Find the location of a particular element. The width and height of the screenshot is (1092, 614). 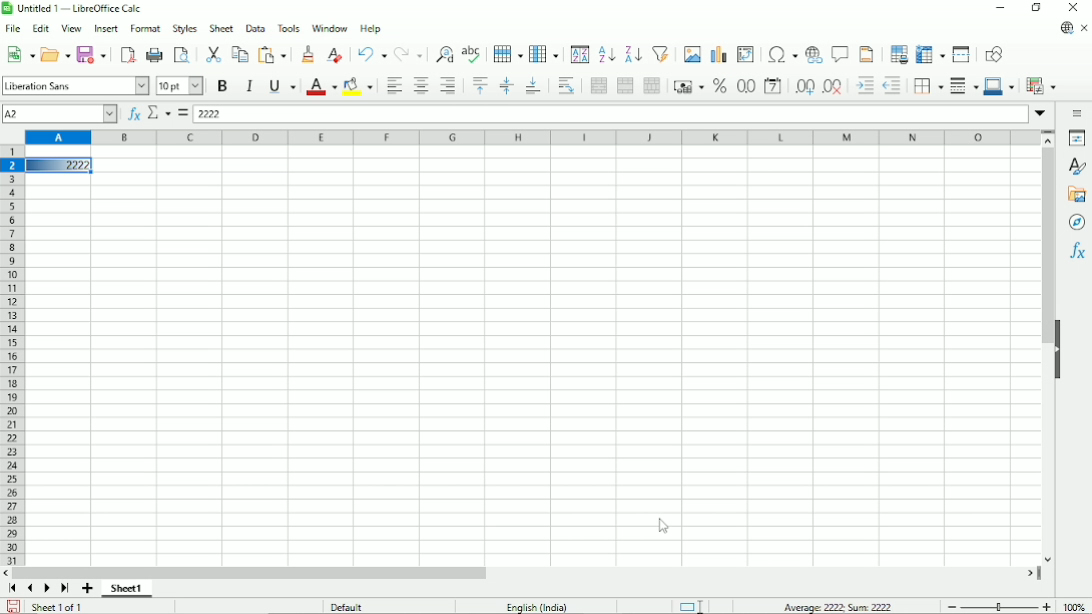

Gallery is located at coordinates (1076, 195).